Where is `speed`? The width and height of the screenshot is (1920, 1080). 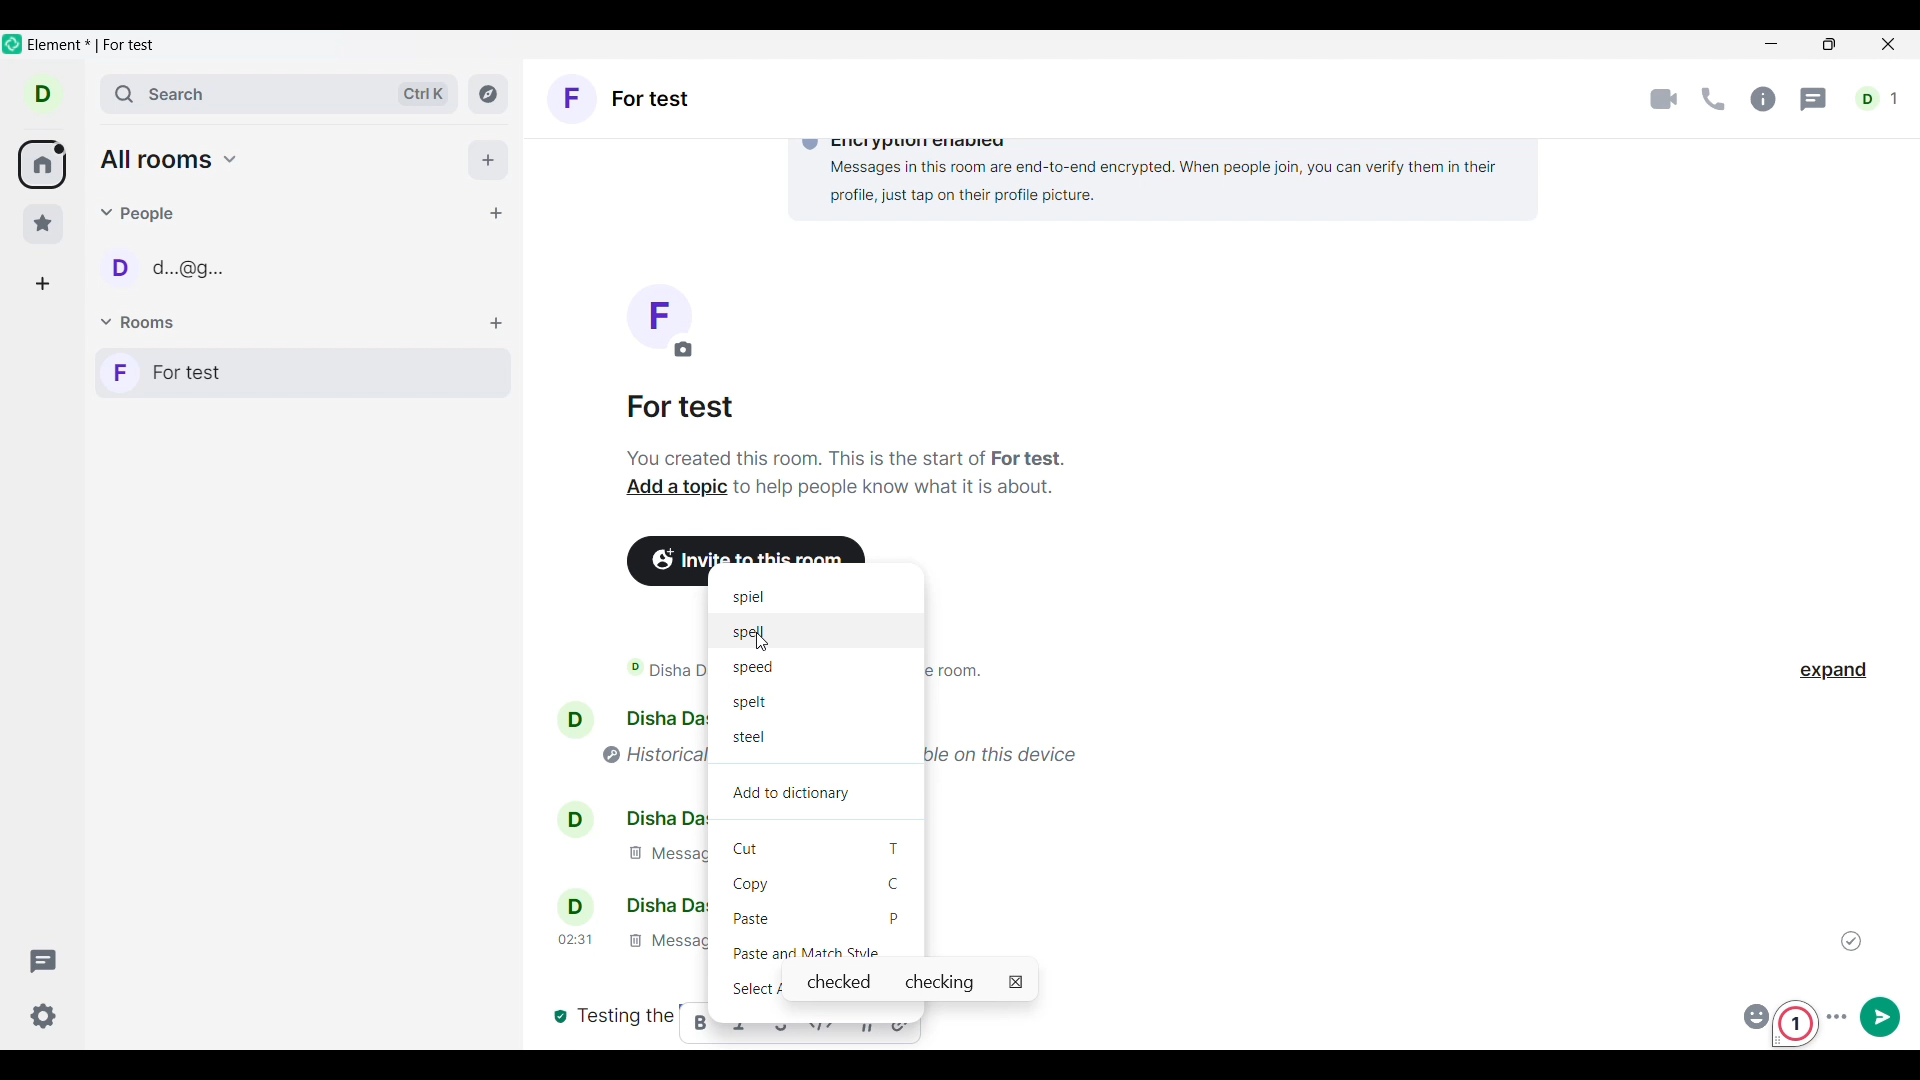 speed is located at coordinates (757, 671).